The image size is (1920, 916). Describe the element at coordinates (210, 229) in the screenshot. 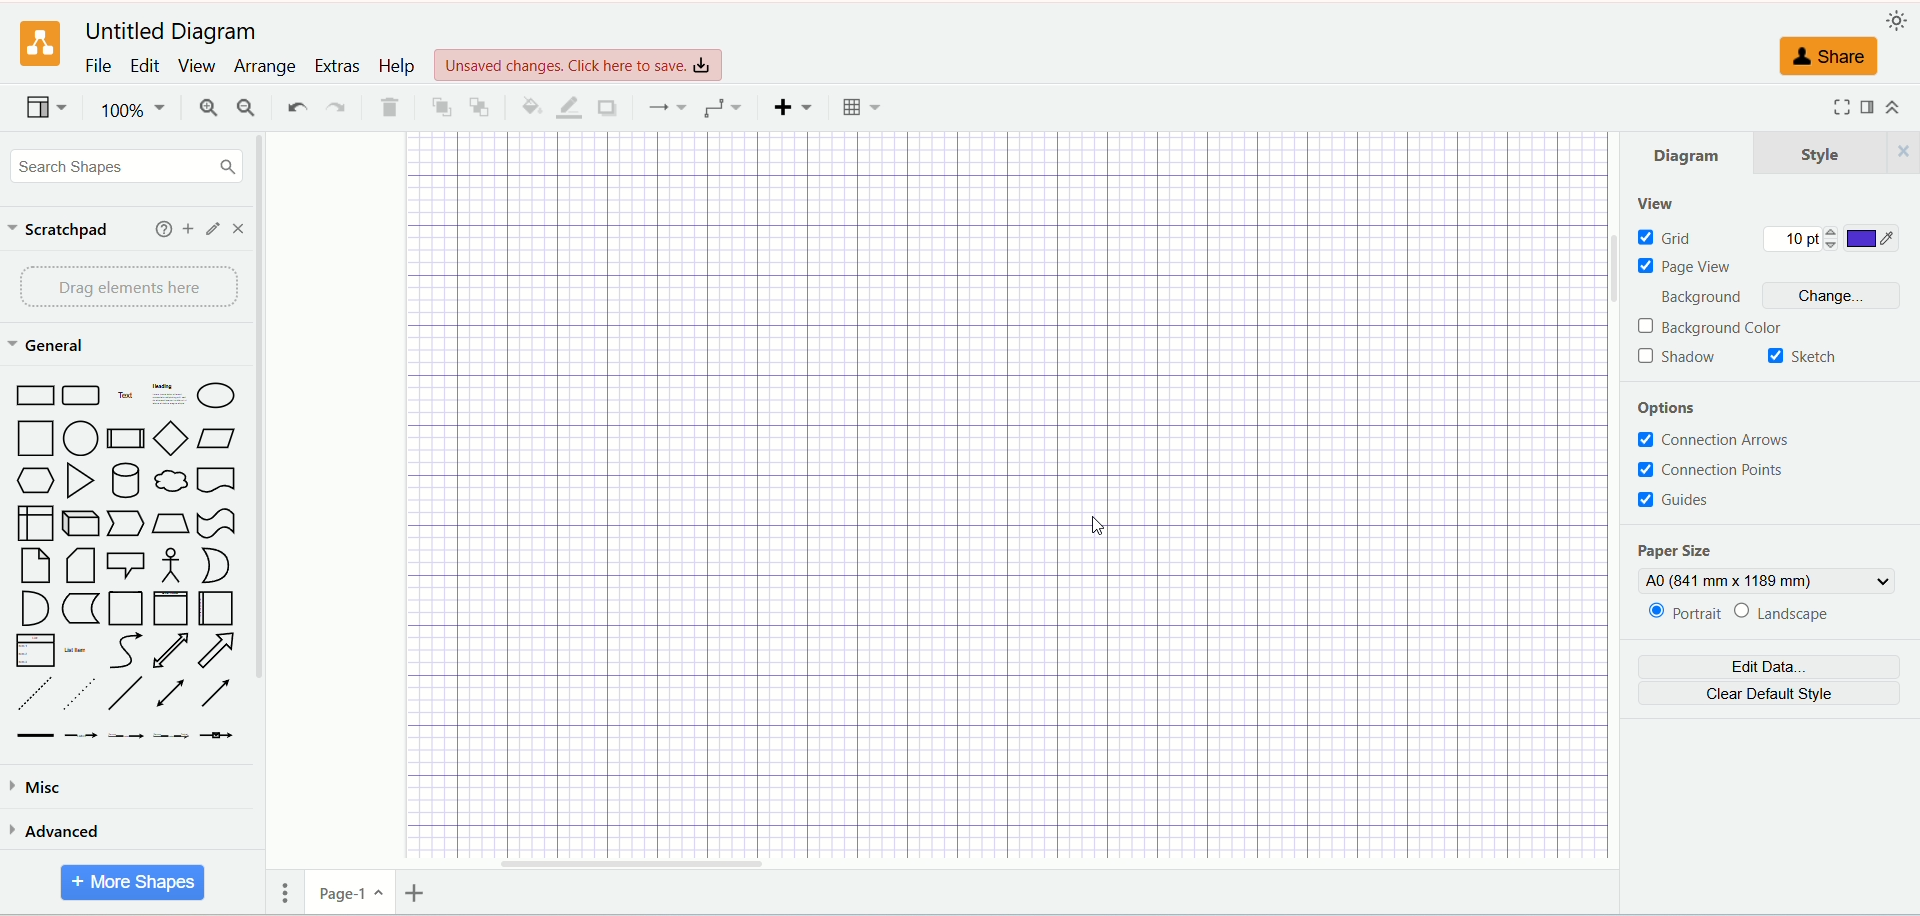

I see `edit` at that location.